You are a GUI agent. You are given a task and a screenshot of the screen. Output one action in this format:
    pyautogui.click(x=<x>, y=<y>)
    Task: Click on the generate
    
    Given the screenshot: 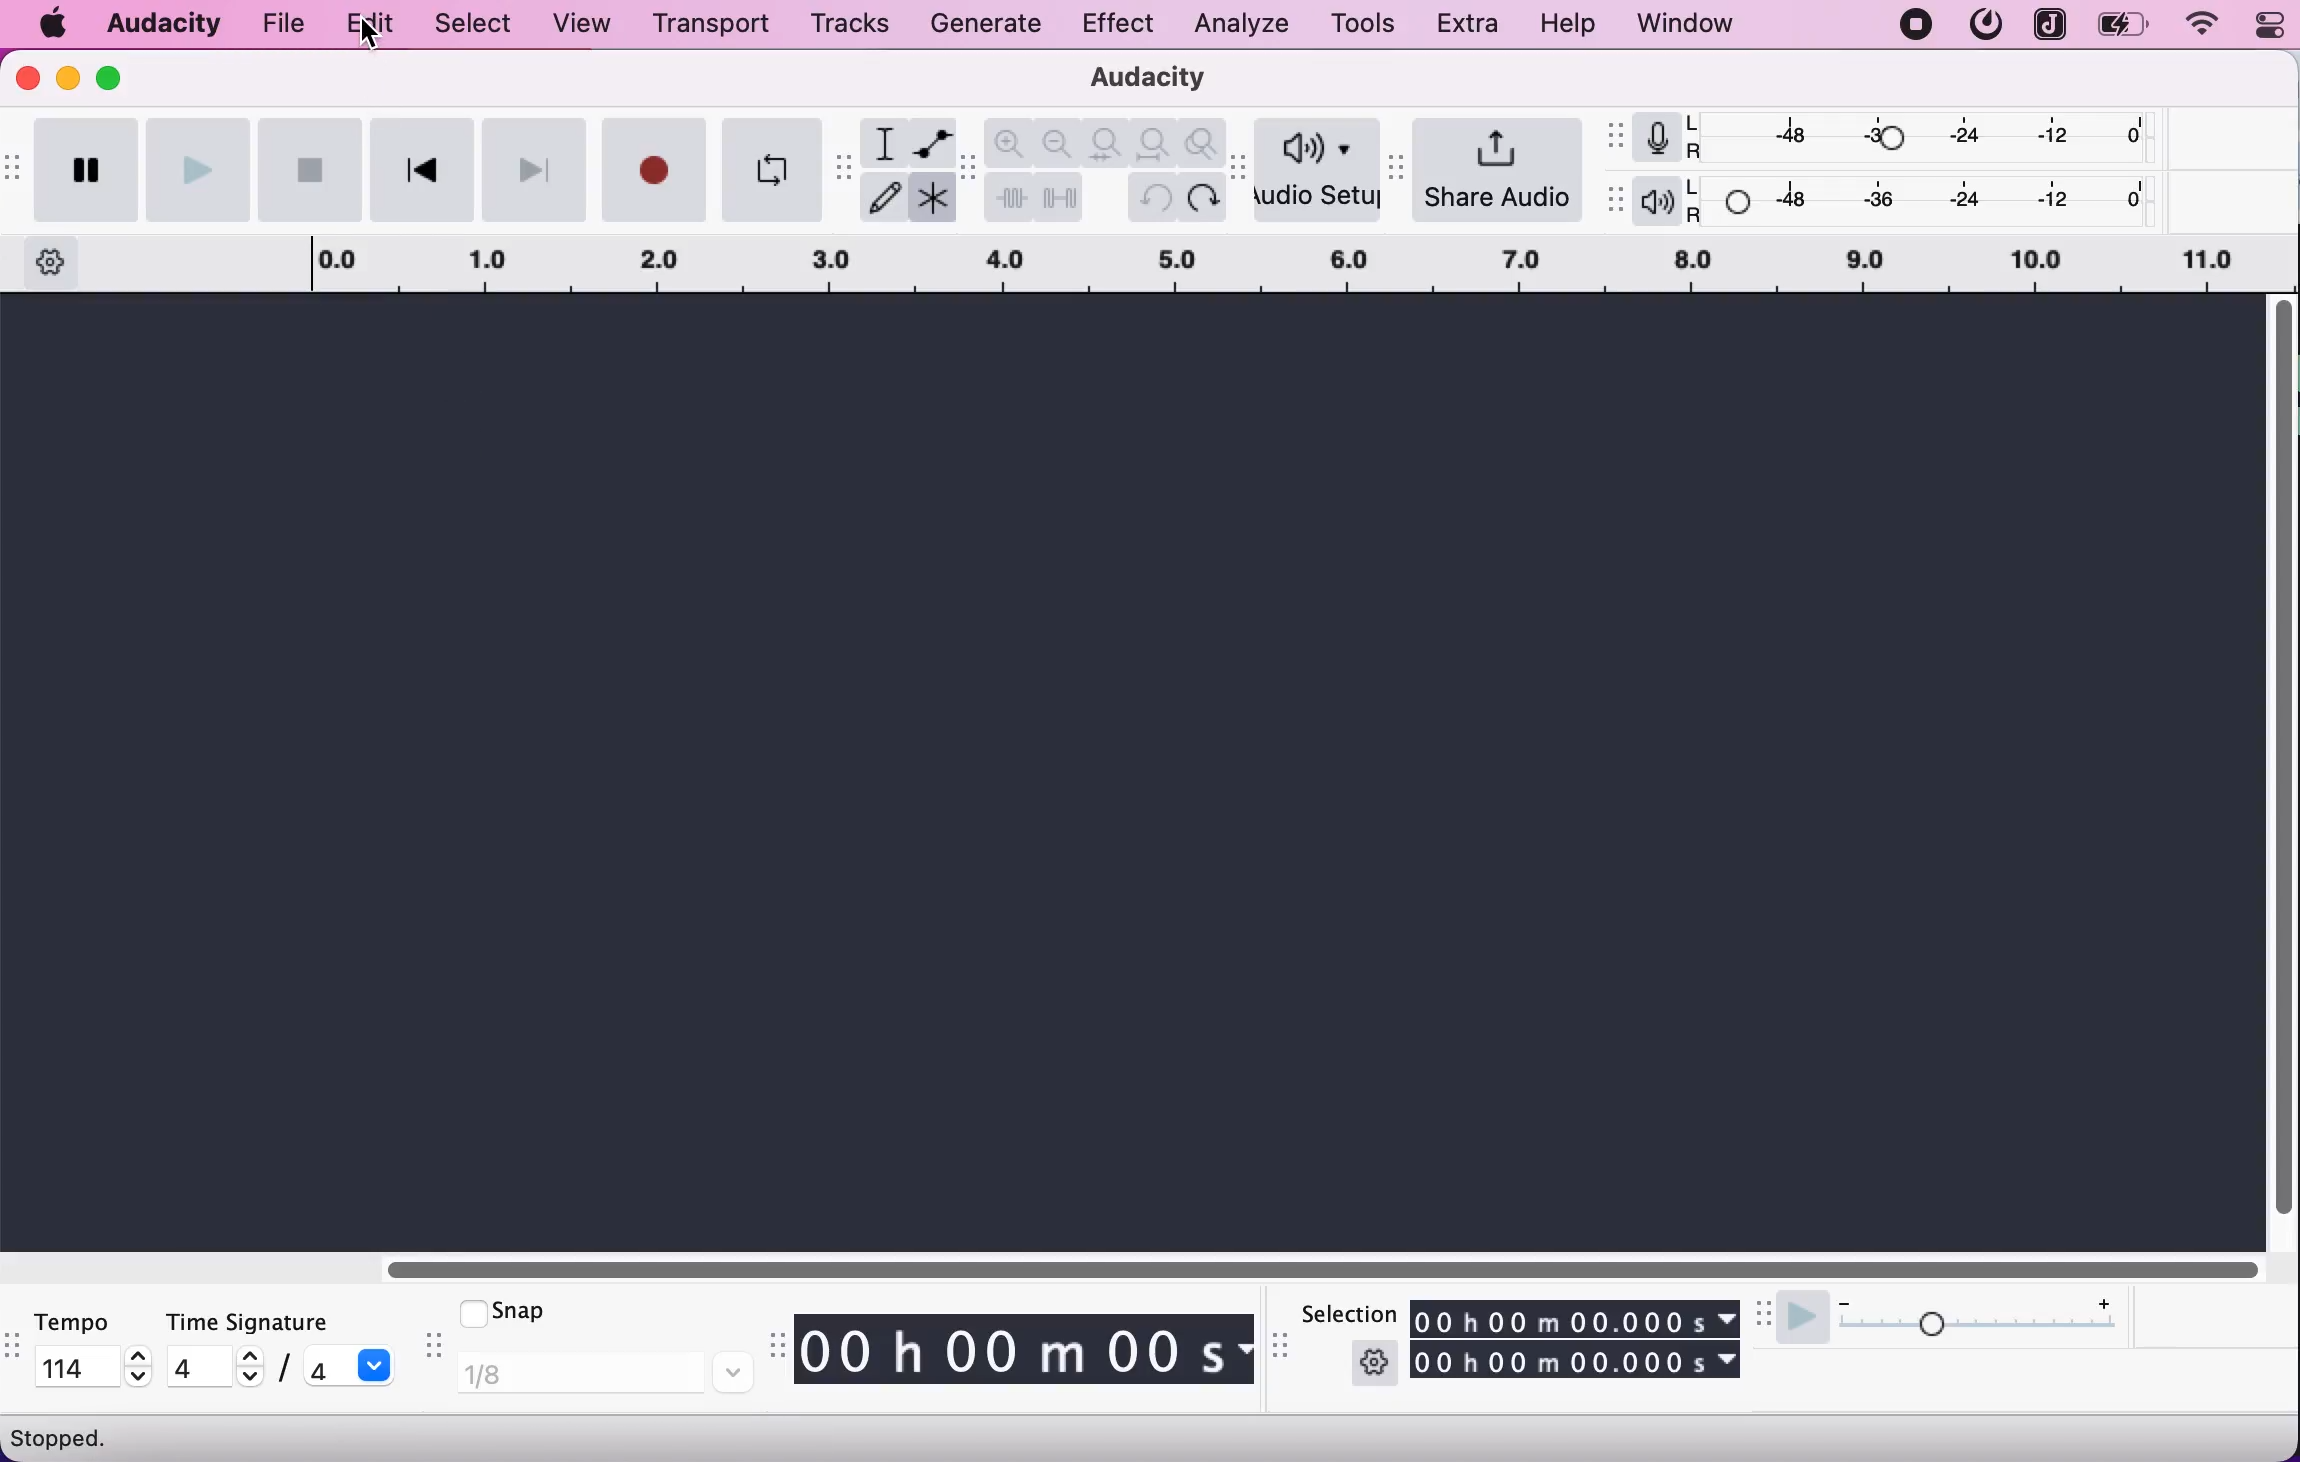 What is the action you would take?
    pyautogui.click(x=992, y=28)
    